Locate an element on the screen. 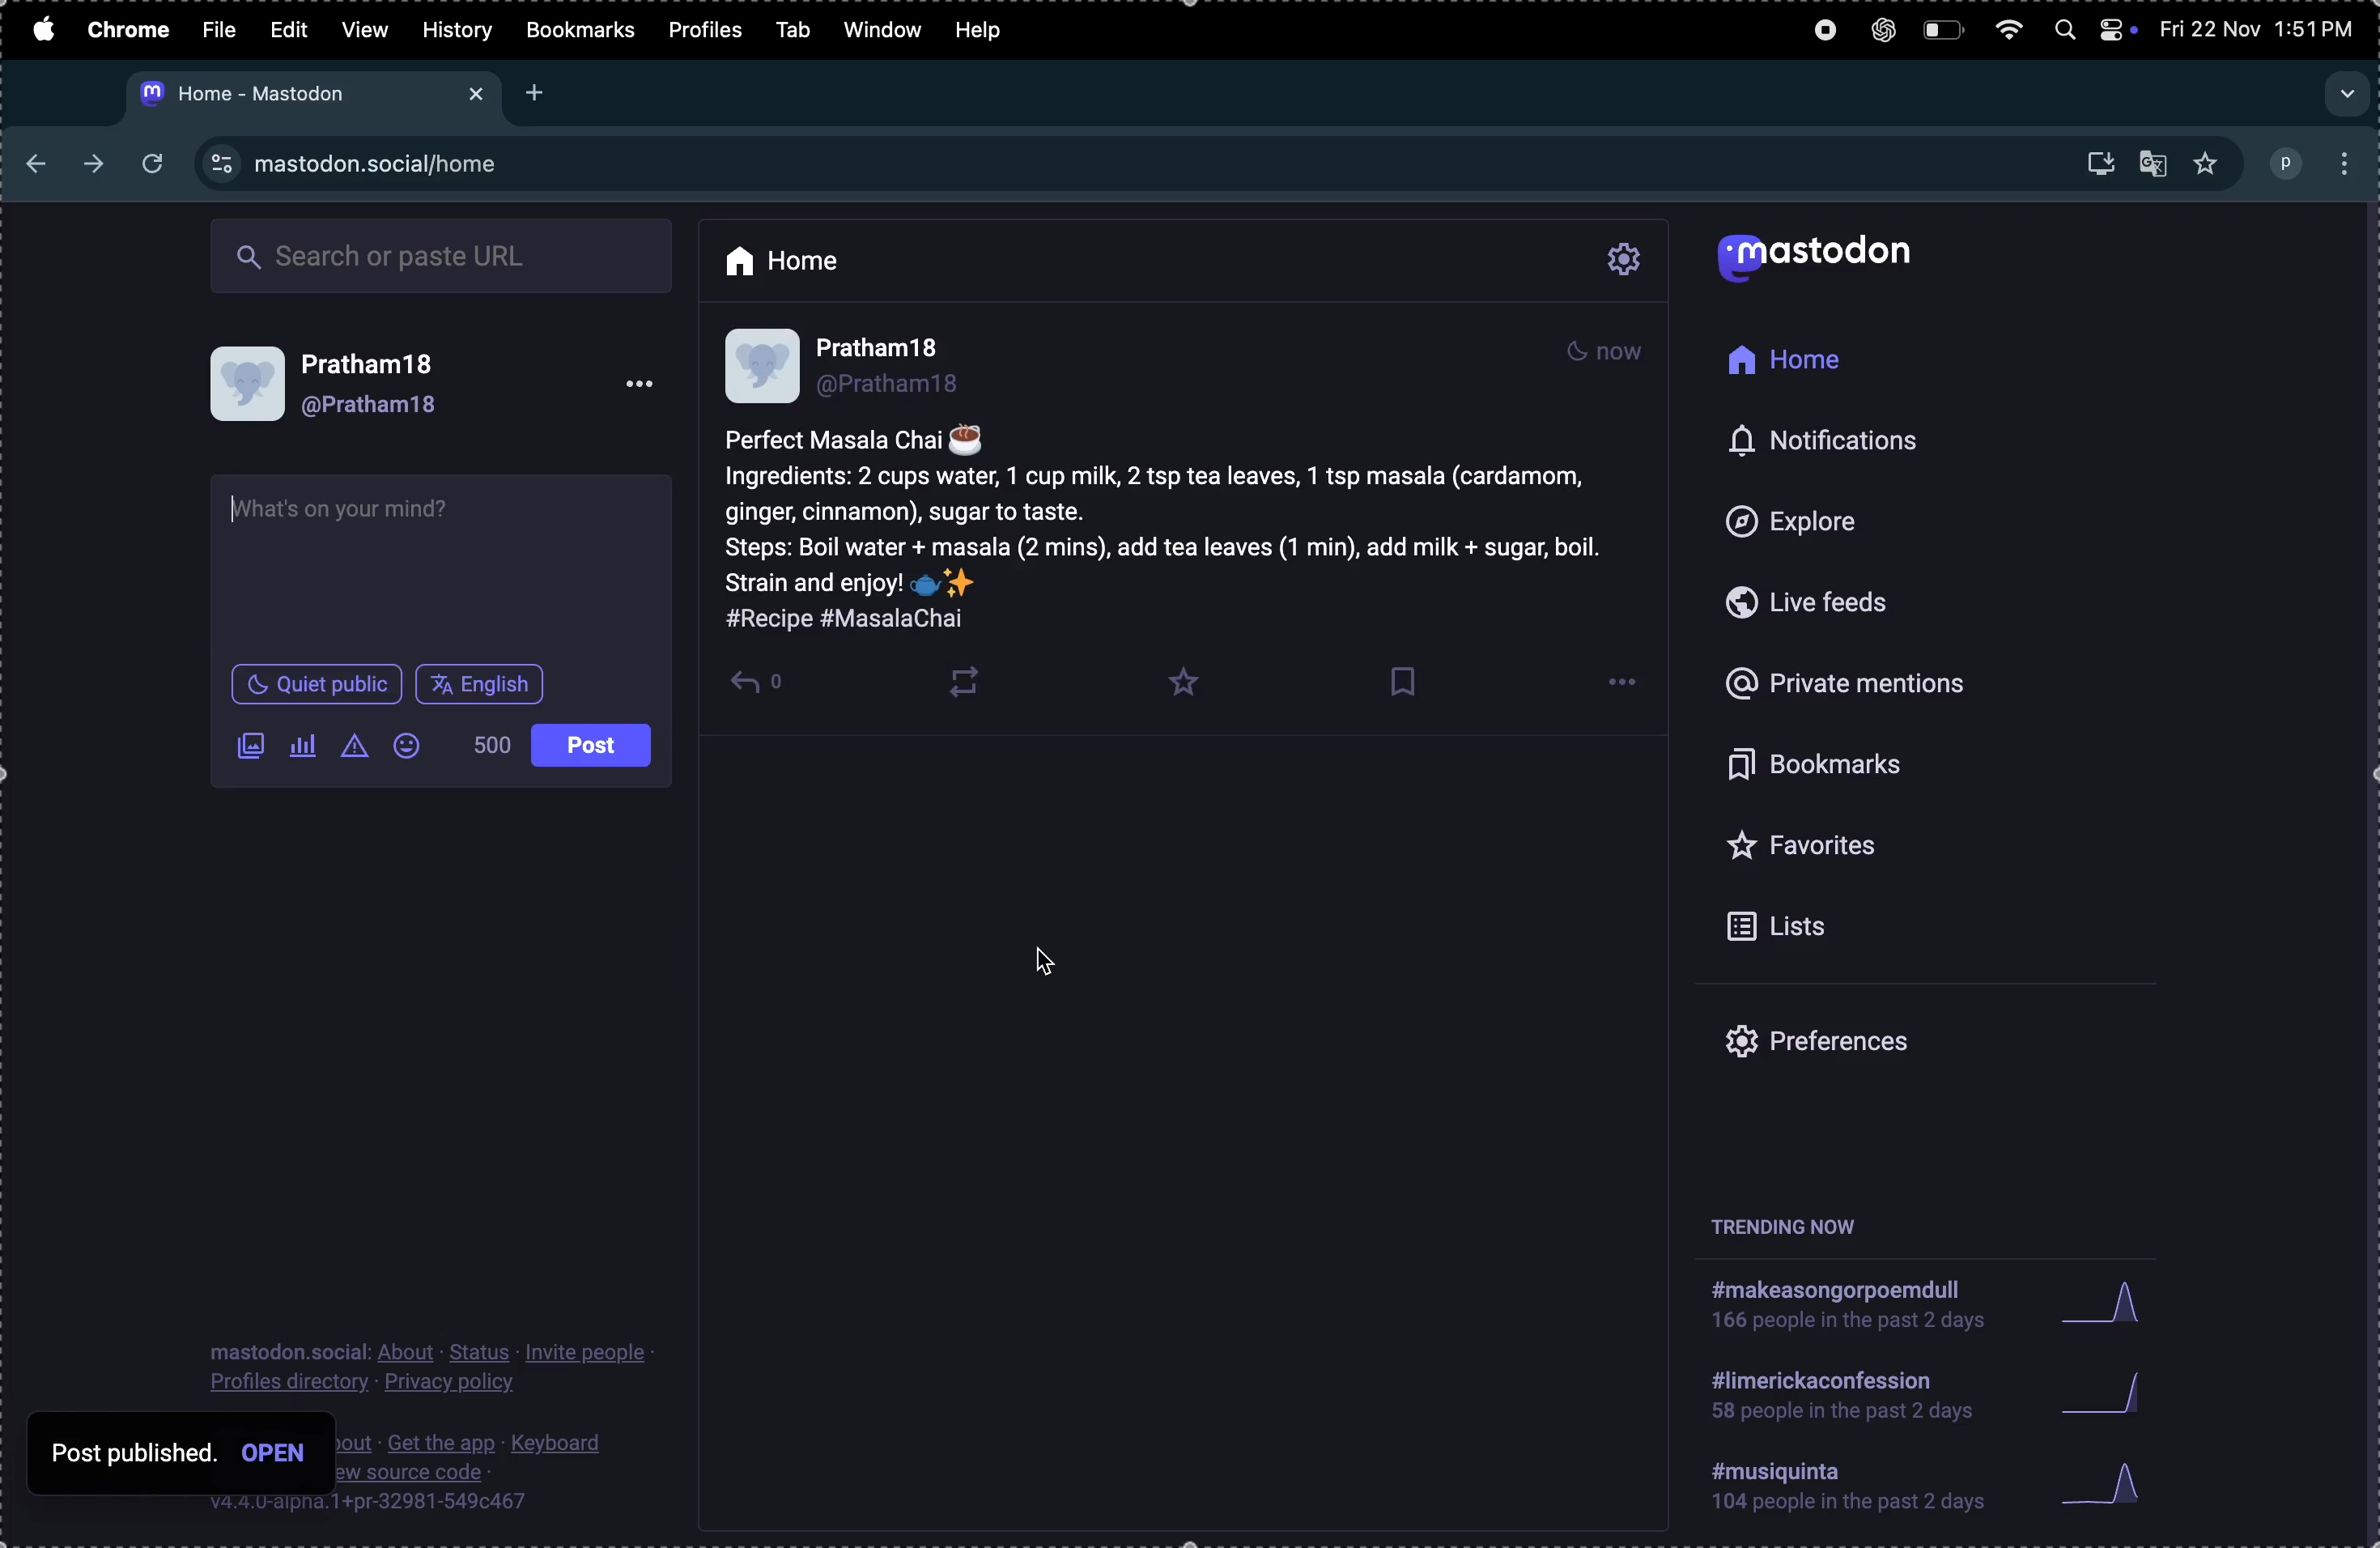  source code is located at coordinates (485, 1472).